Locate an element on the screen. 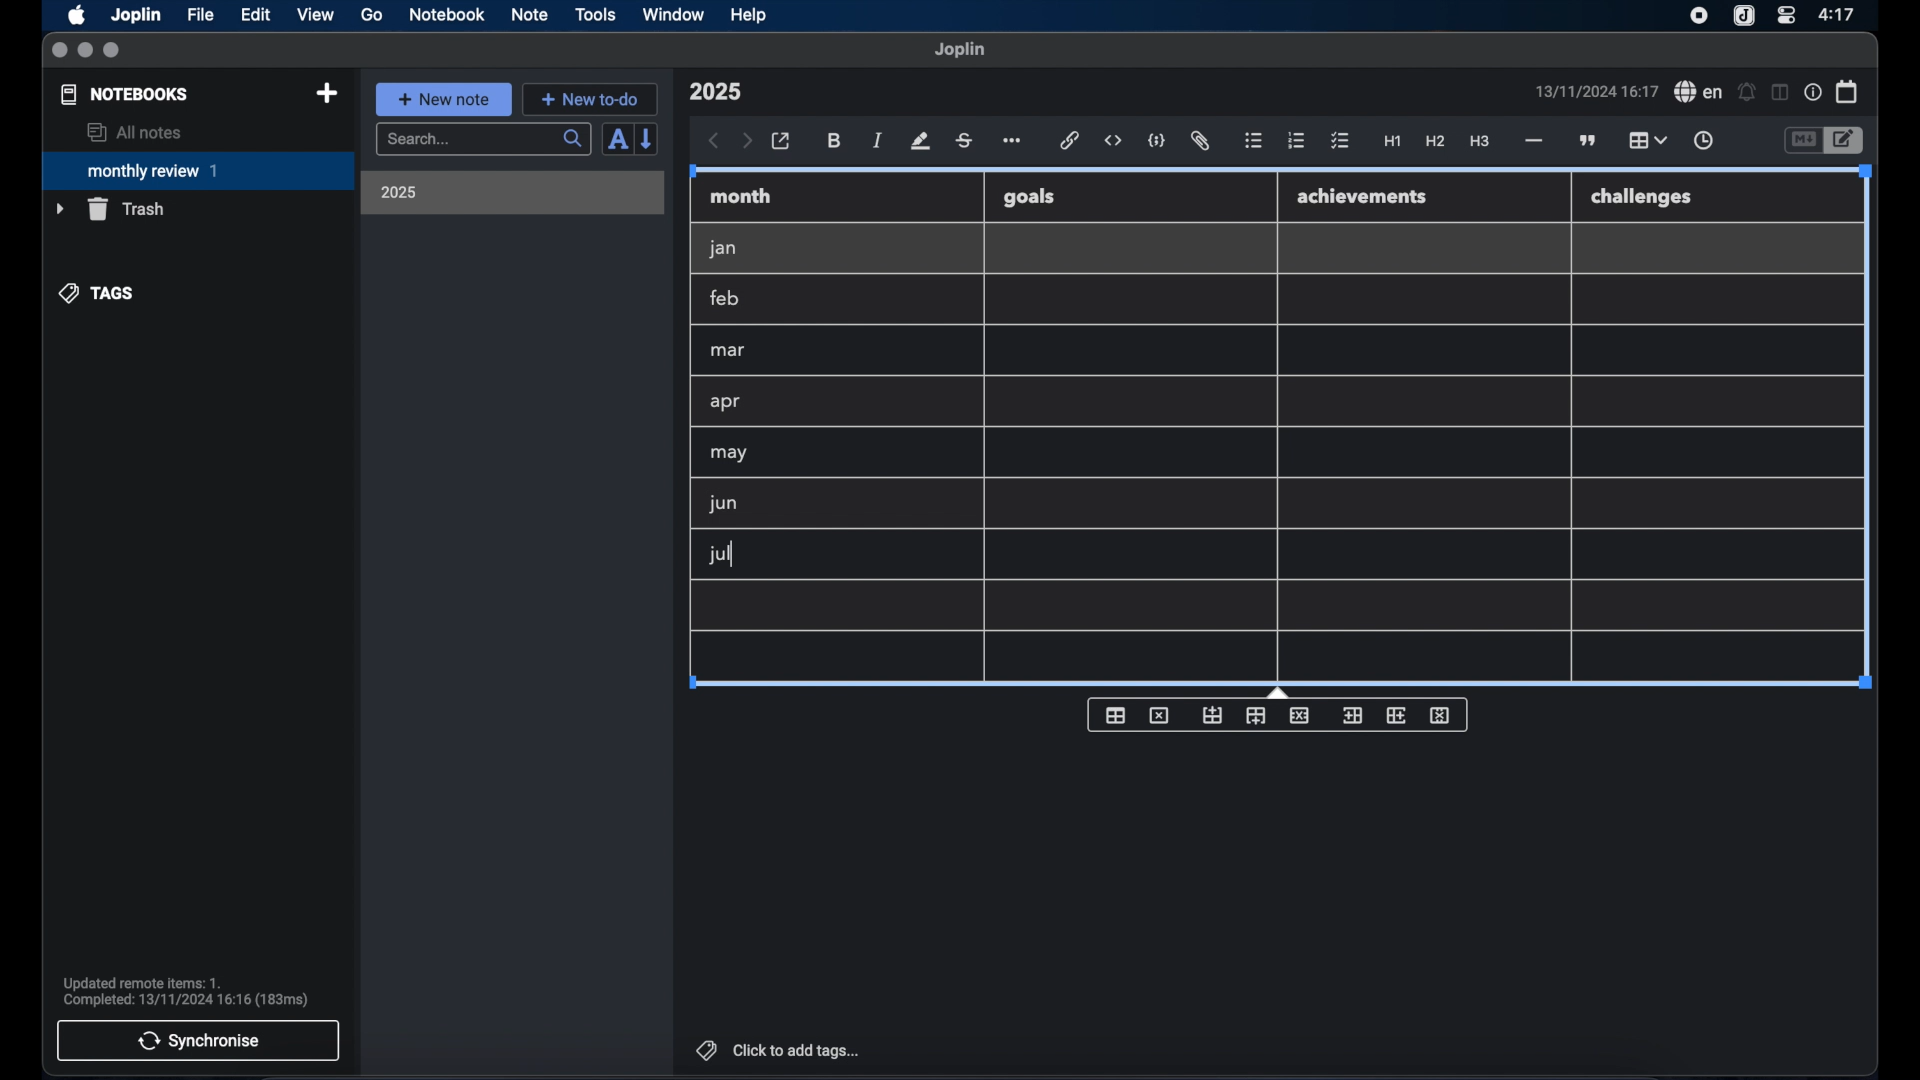  synchronise is located at coordinates (198, 1040).